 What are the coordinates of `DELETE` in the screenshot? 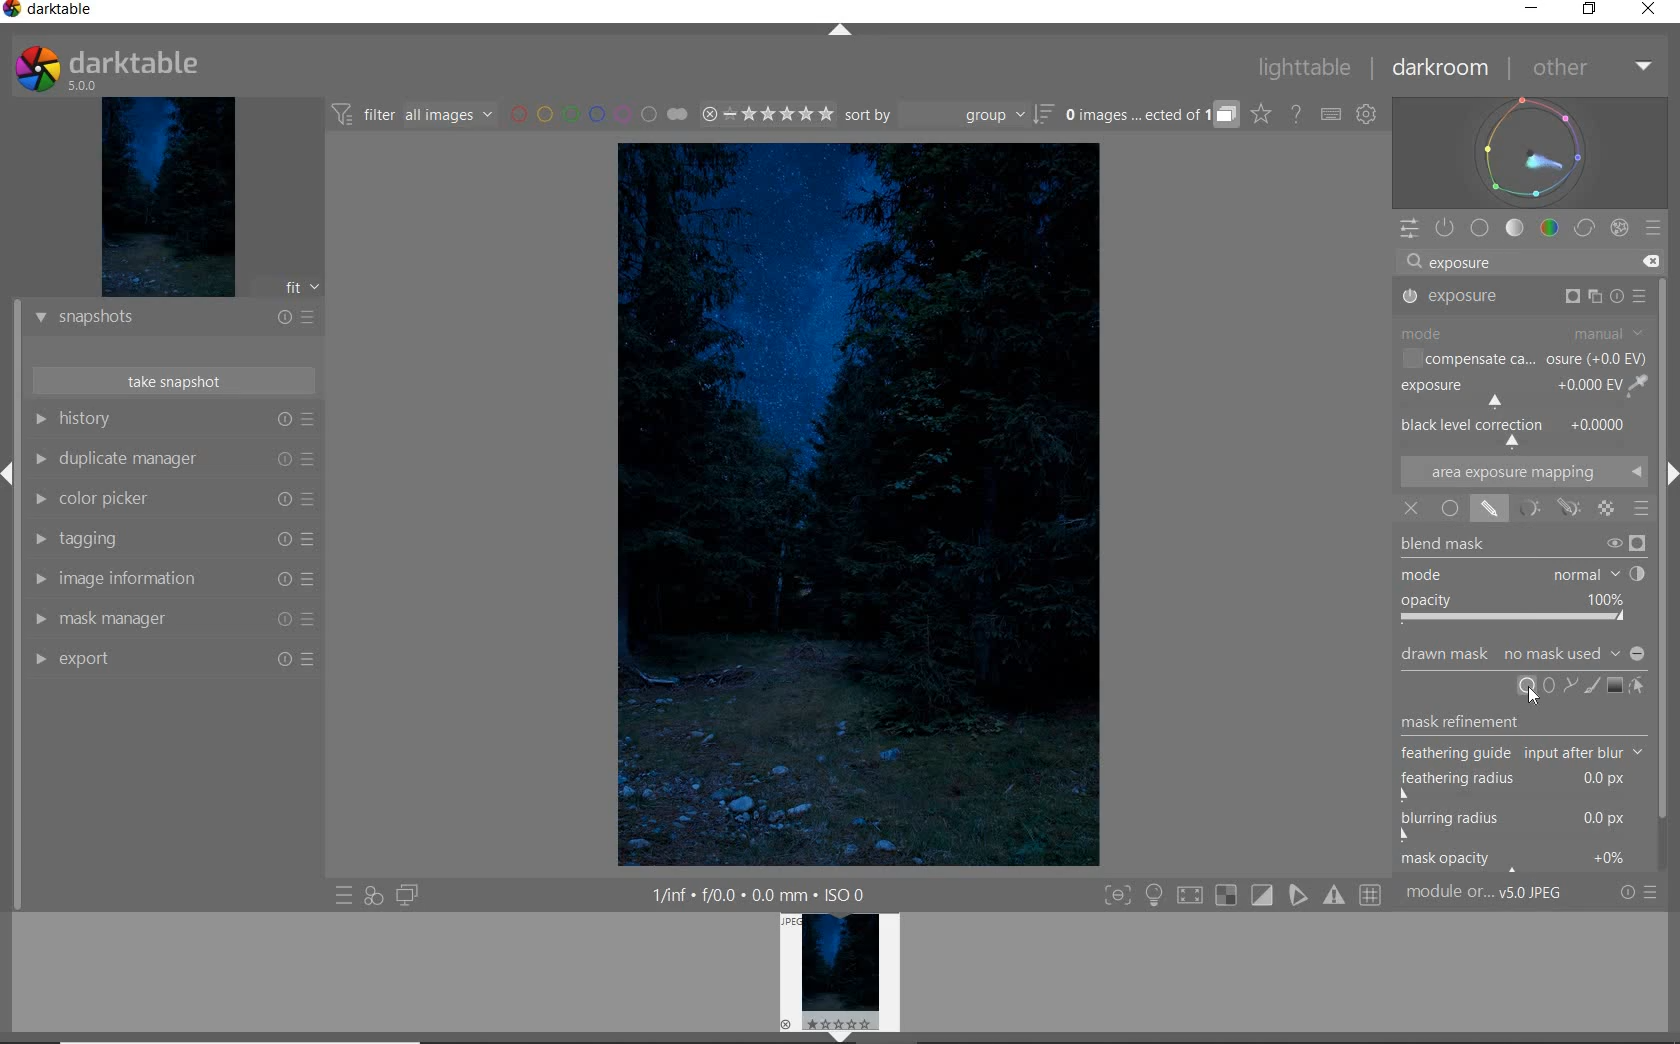 It's located at (1651, 262).